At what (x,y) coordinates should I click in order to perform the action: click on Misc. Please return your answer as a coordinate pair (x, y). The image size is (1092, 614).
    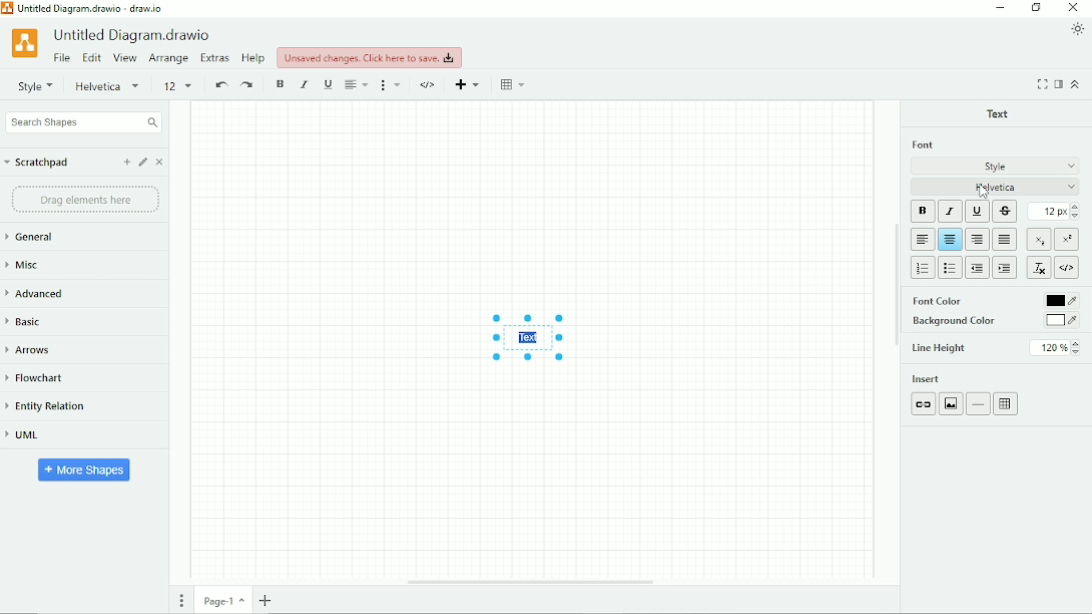
    Looking at the image, I should click on (26, 265).